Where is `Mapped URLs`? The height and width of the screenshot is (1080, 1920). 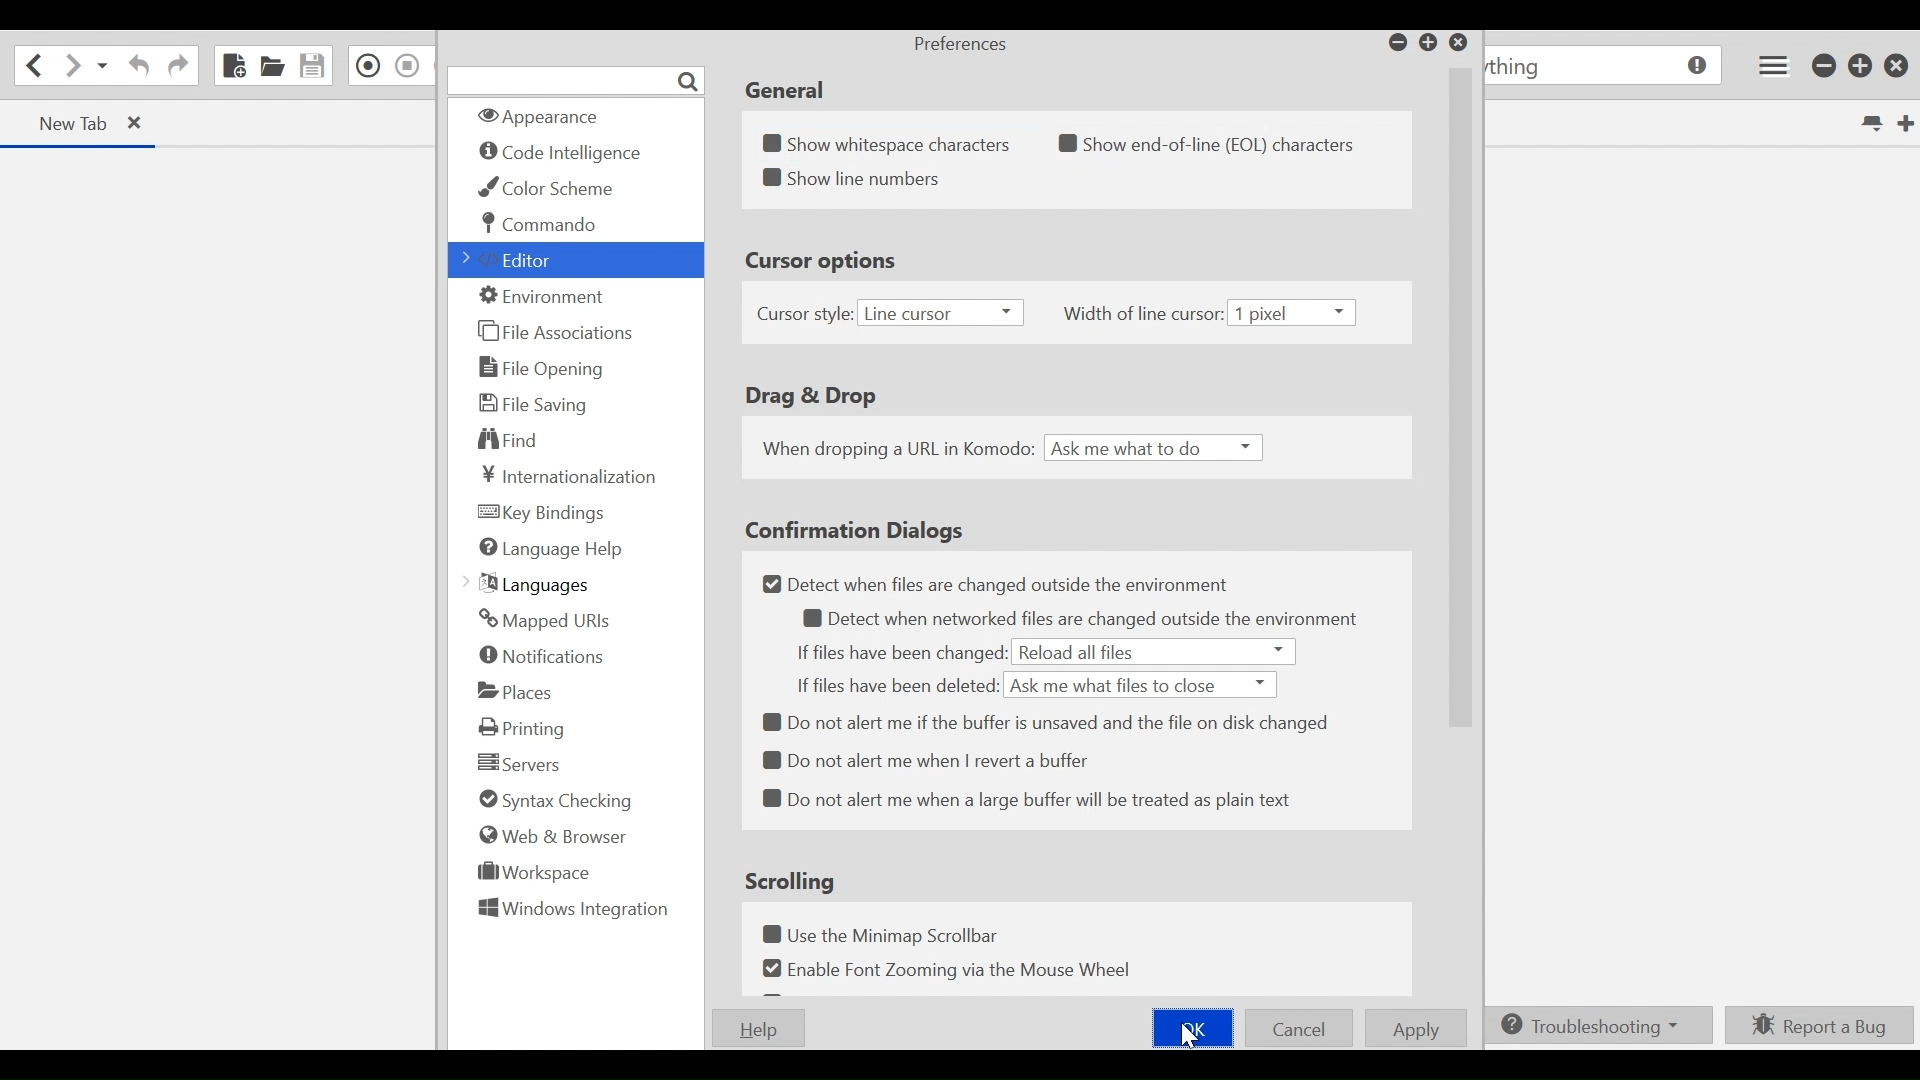
Mapped URLs is located at coordinates (544, 621).